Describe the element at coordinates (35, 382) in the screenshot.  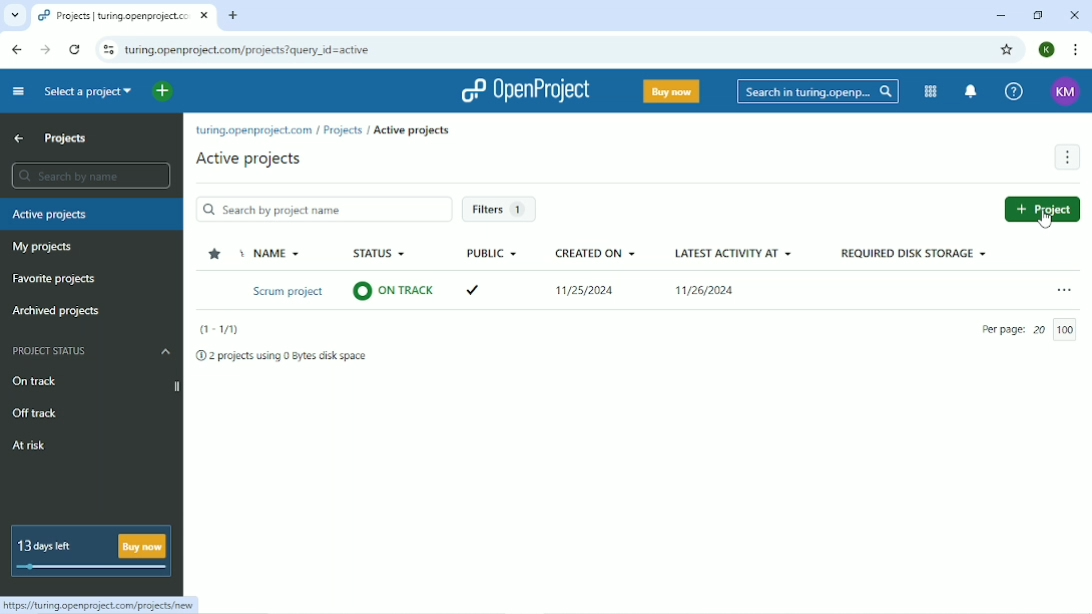
I see `On track` at that location.